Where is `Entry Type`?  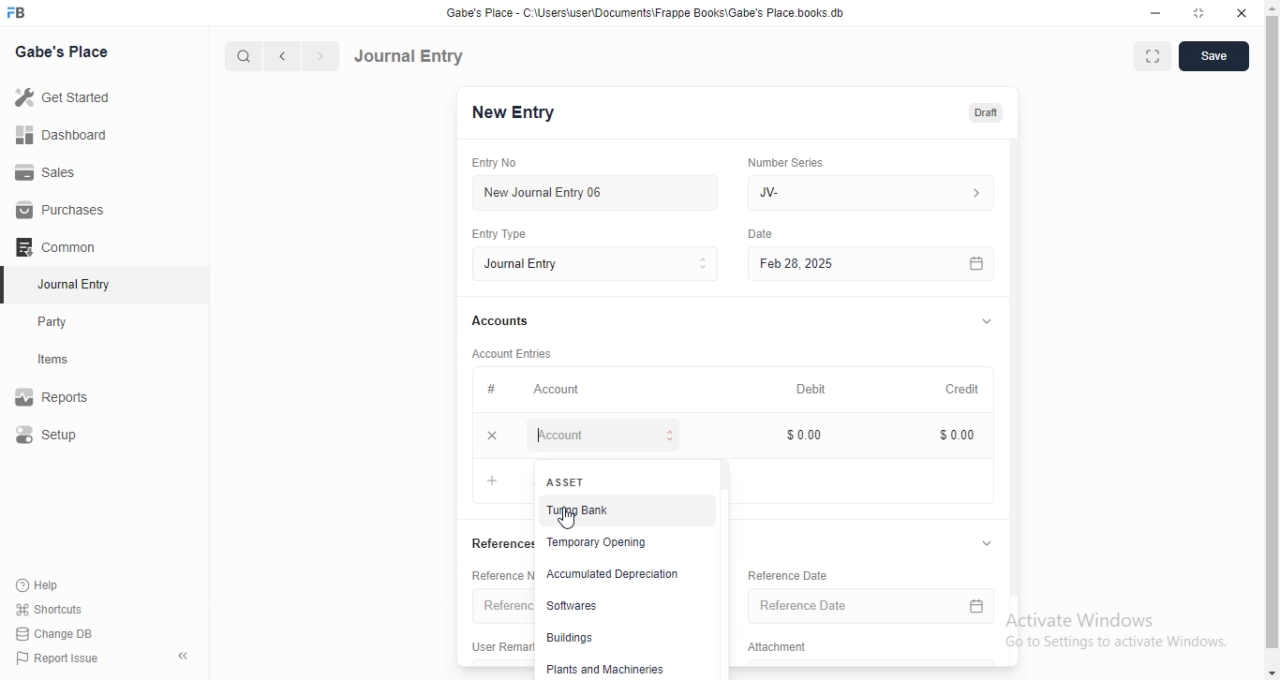 Entry Type is located at coordinates (602, 264).